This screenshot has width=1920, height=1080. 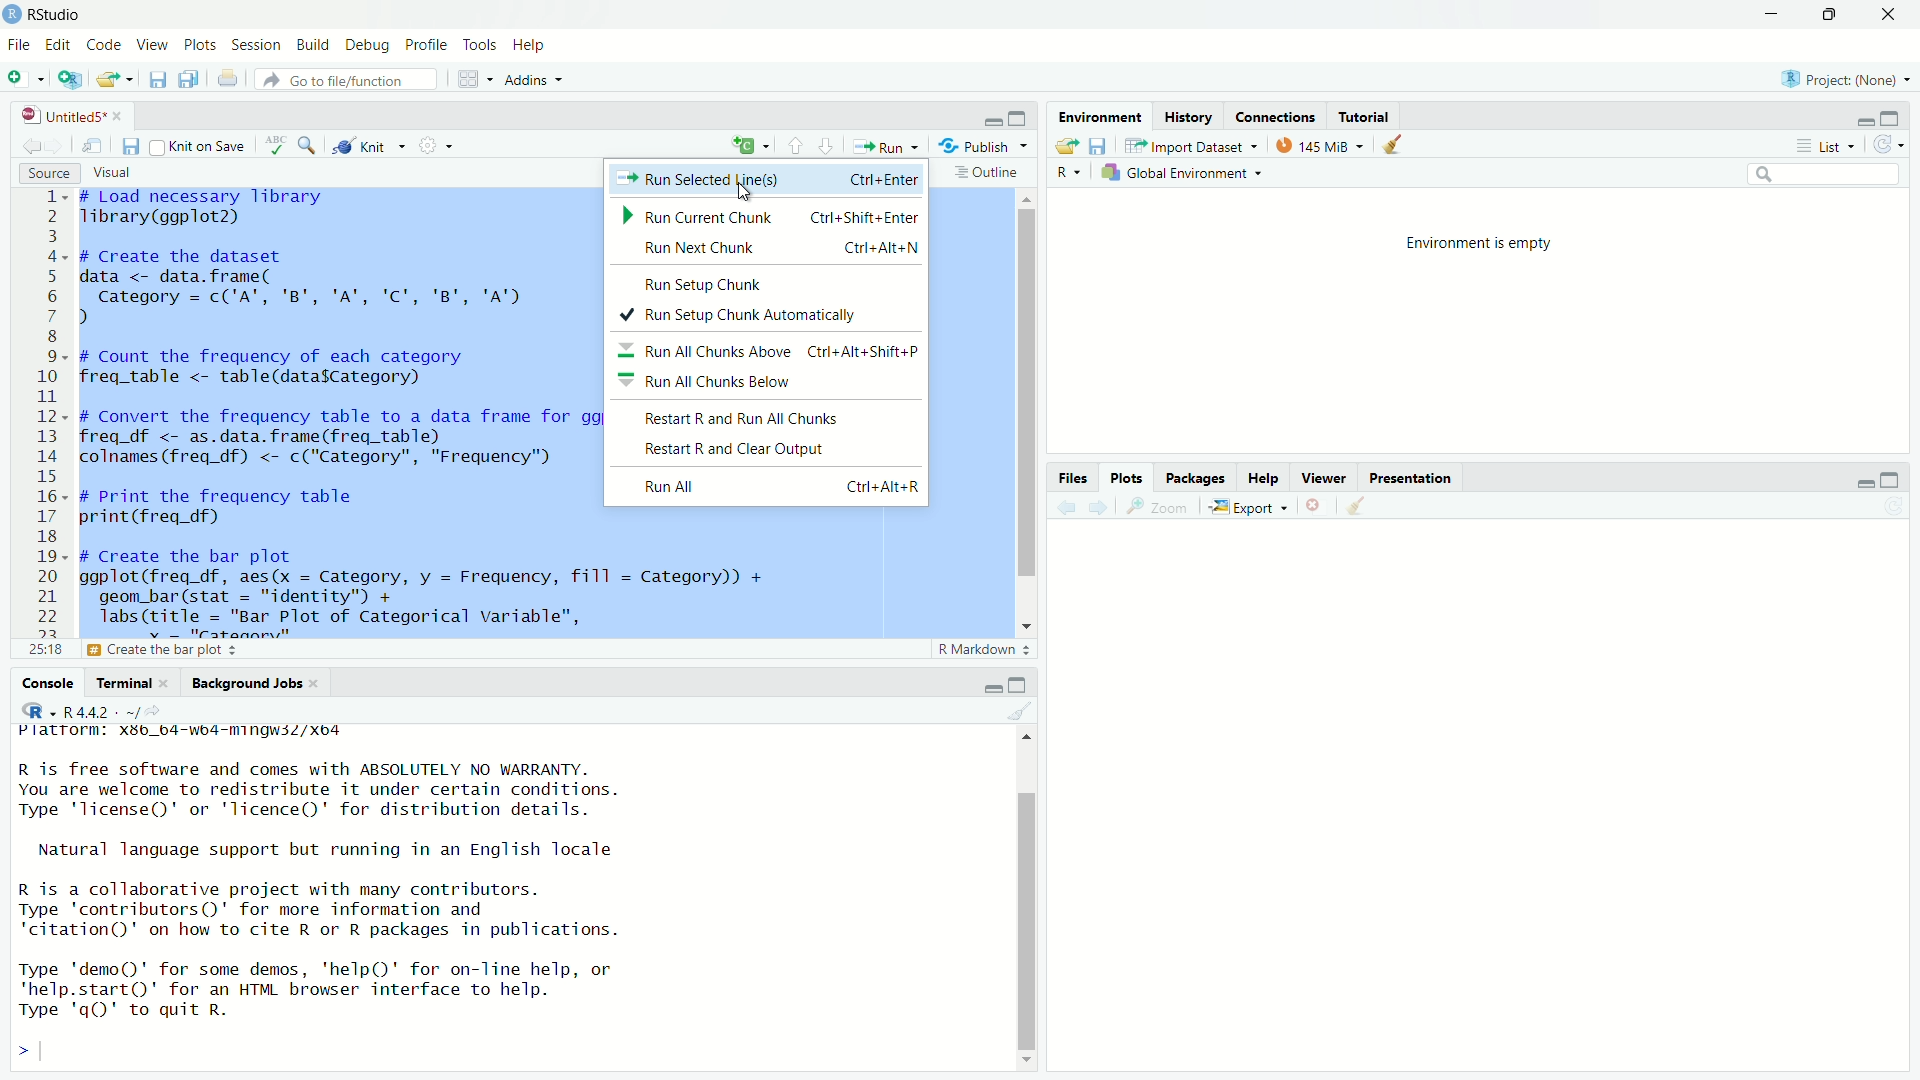 What do you see at coordinates (1277, 117) in the screenshot?
I see `connections` at bounding box center [1277, 117].